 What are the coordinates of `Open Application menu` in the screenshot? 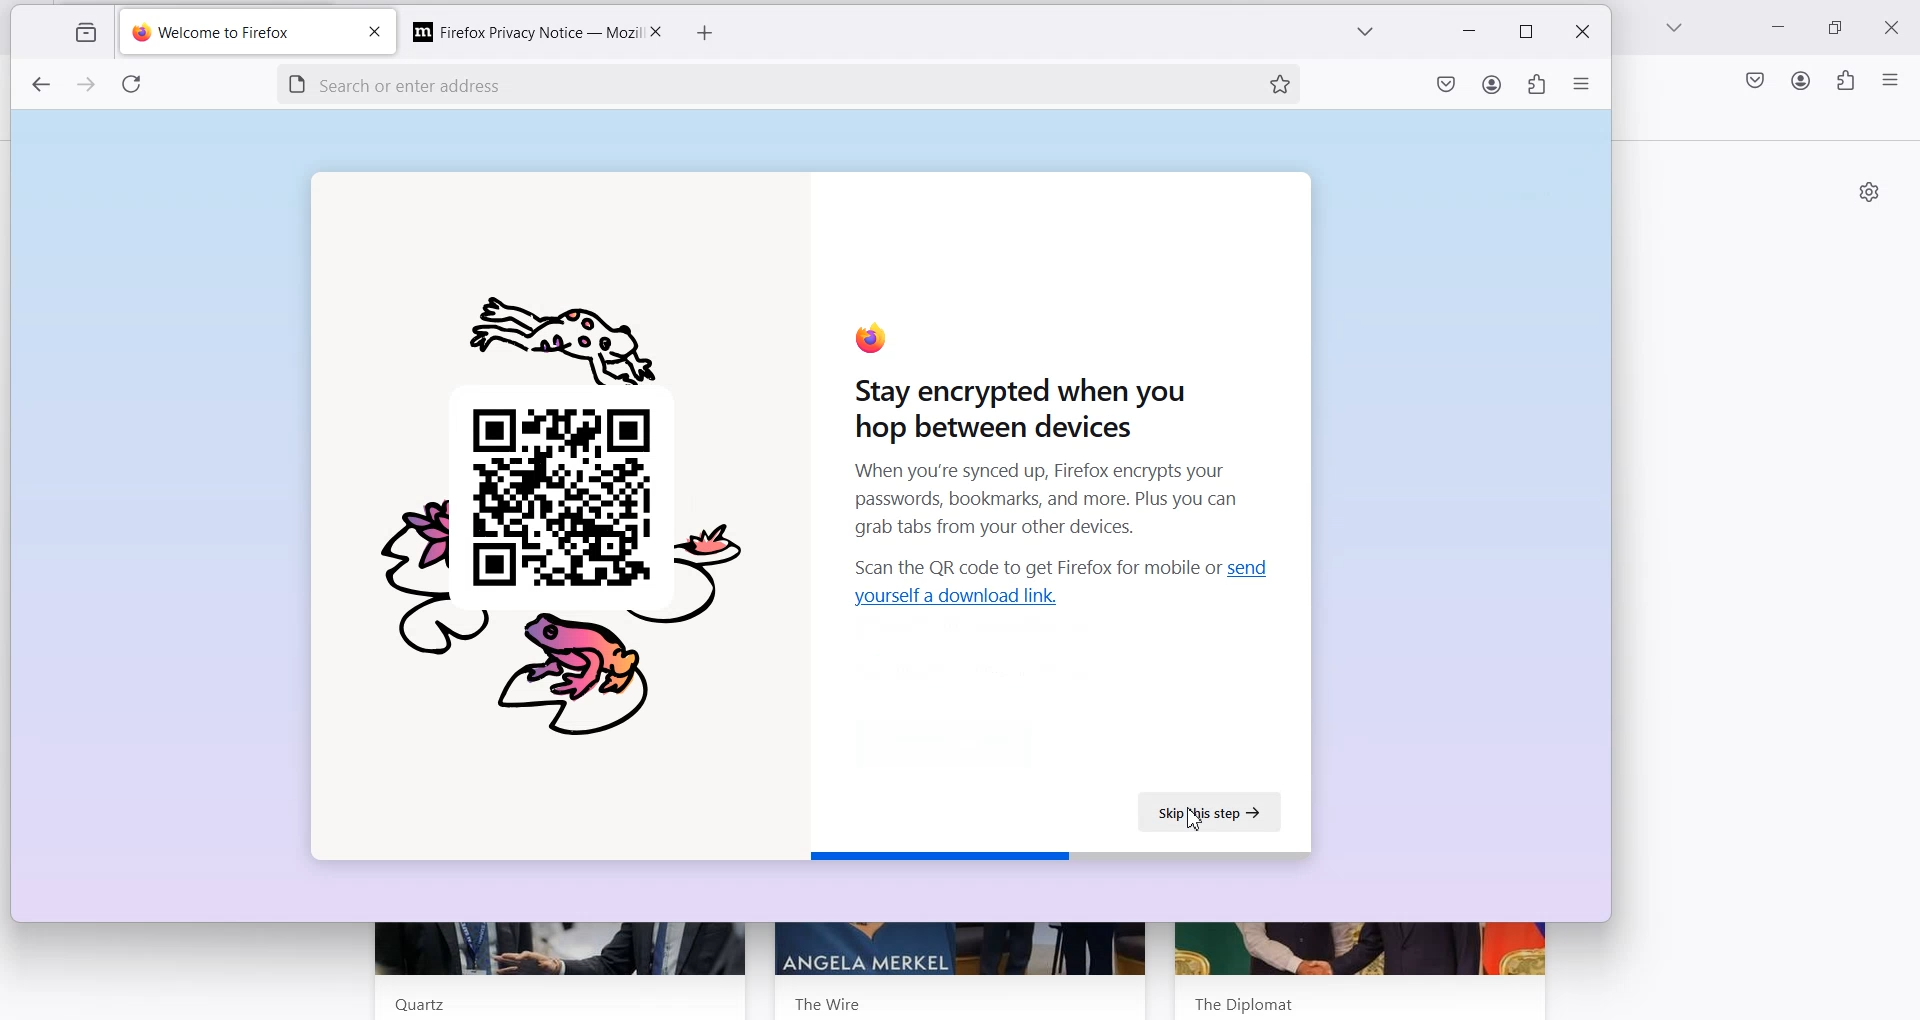 It's located at (1892, 79).